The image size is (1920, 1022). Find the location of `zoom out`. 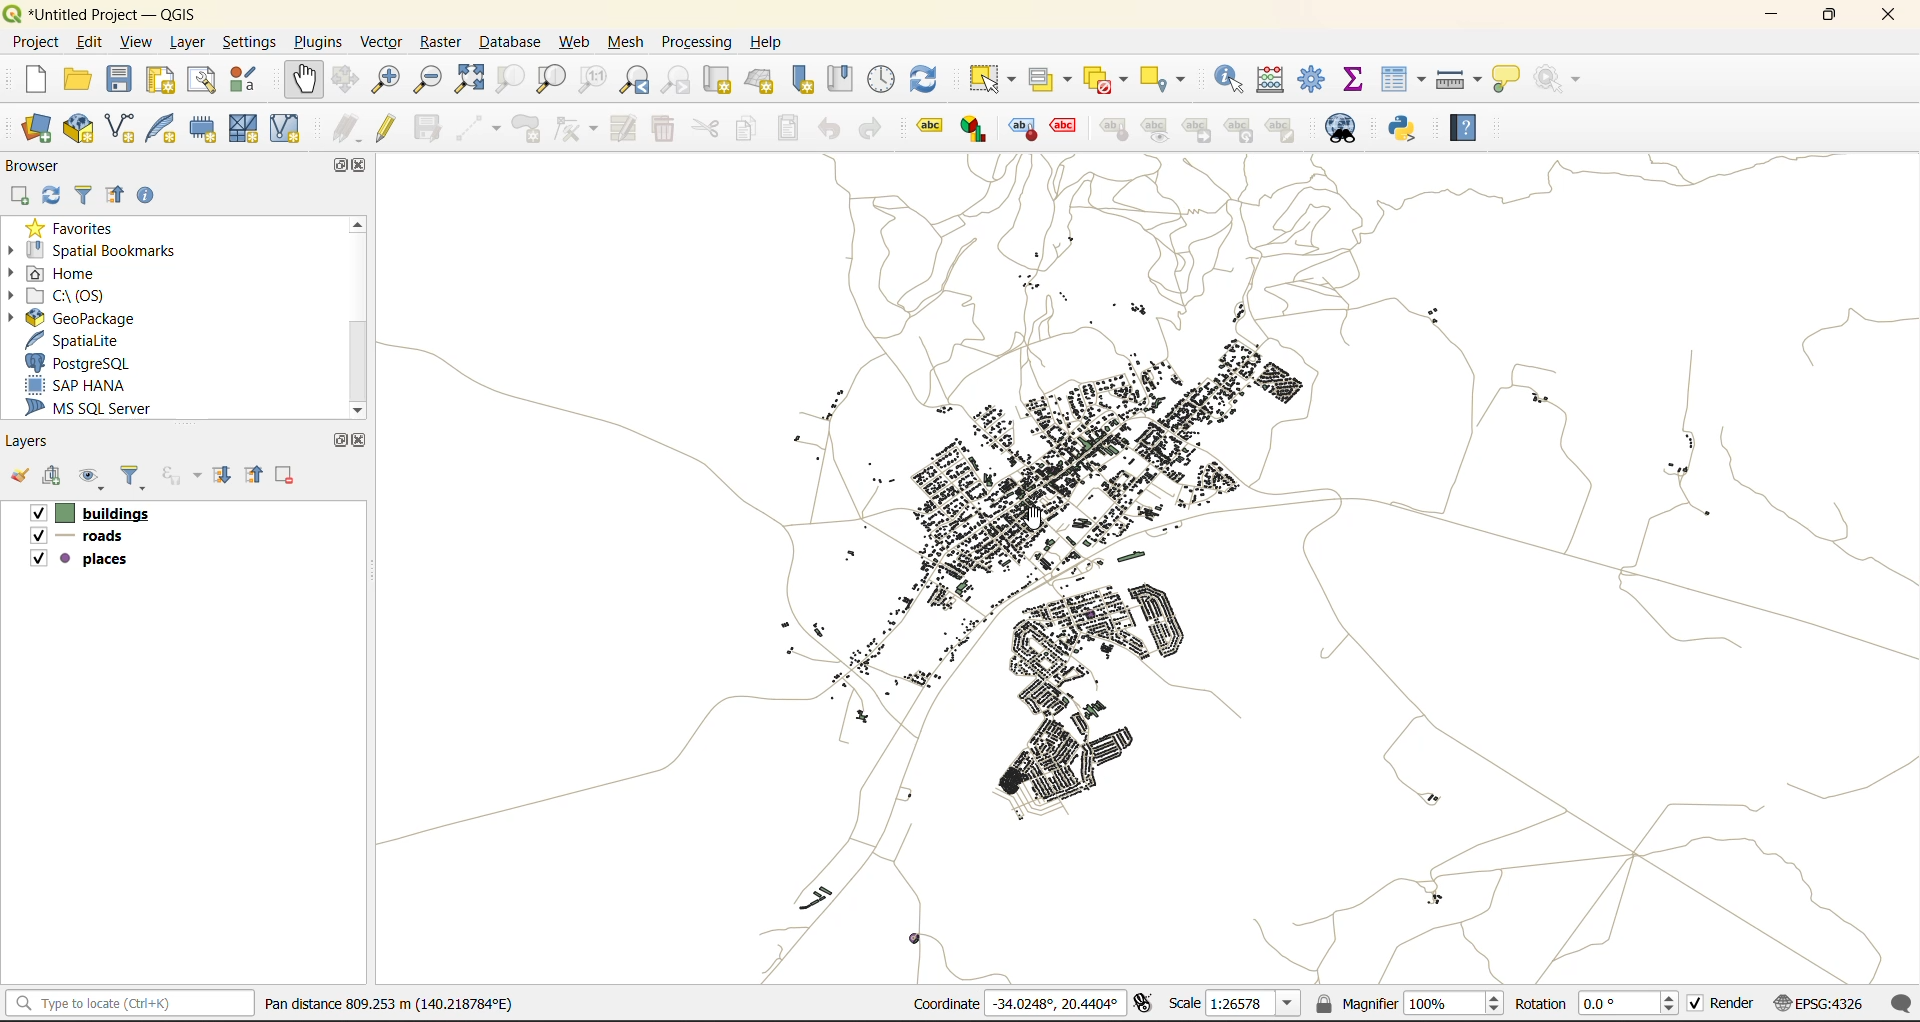

zoom out is located at coordinates (429, 80).